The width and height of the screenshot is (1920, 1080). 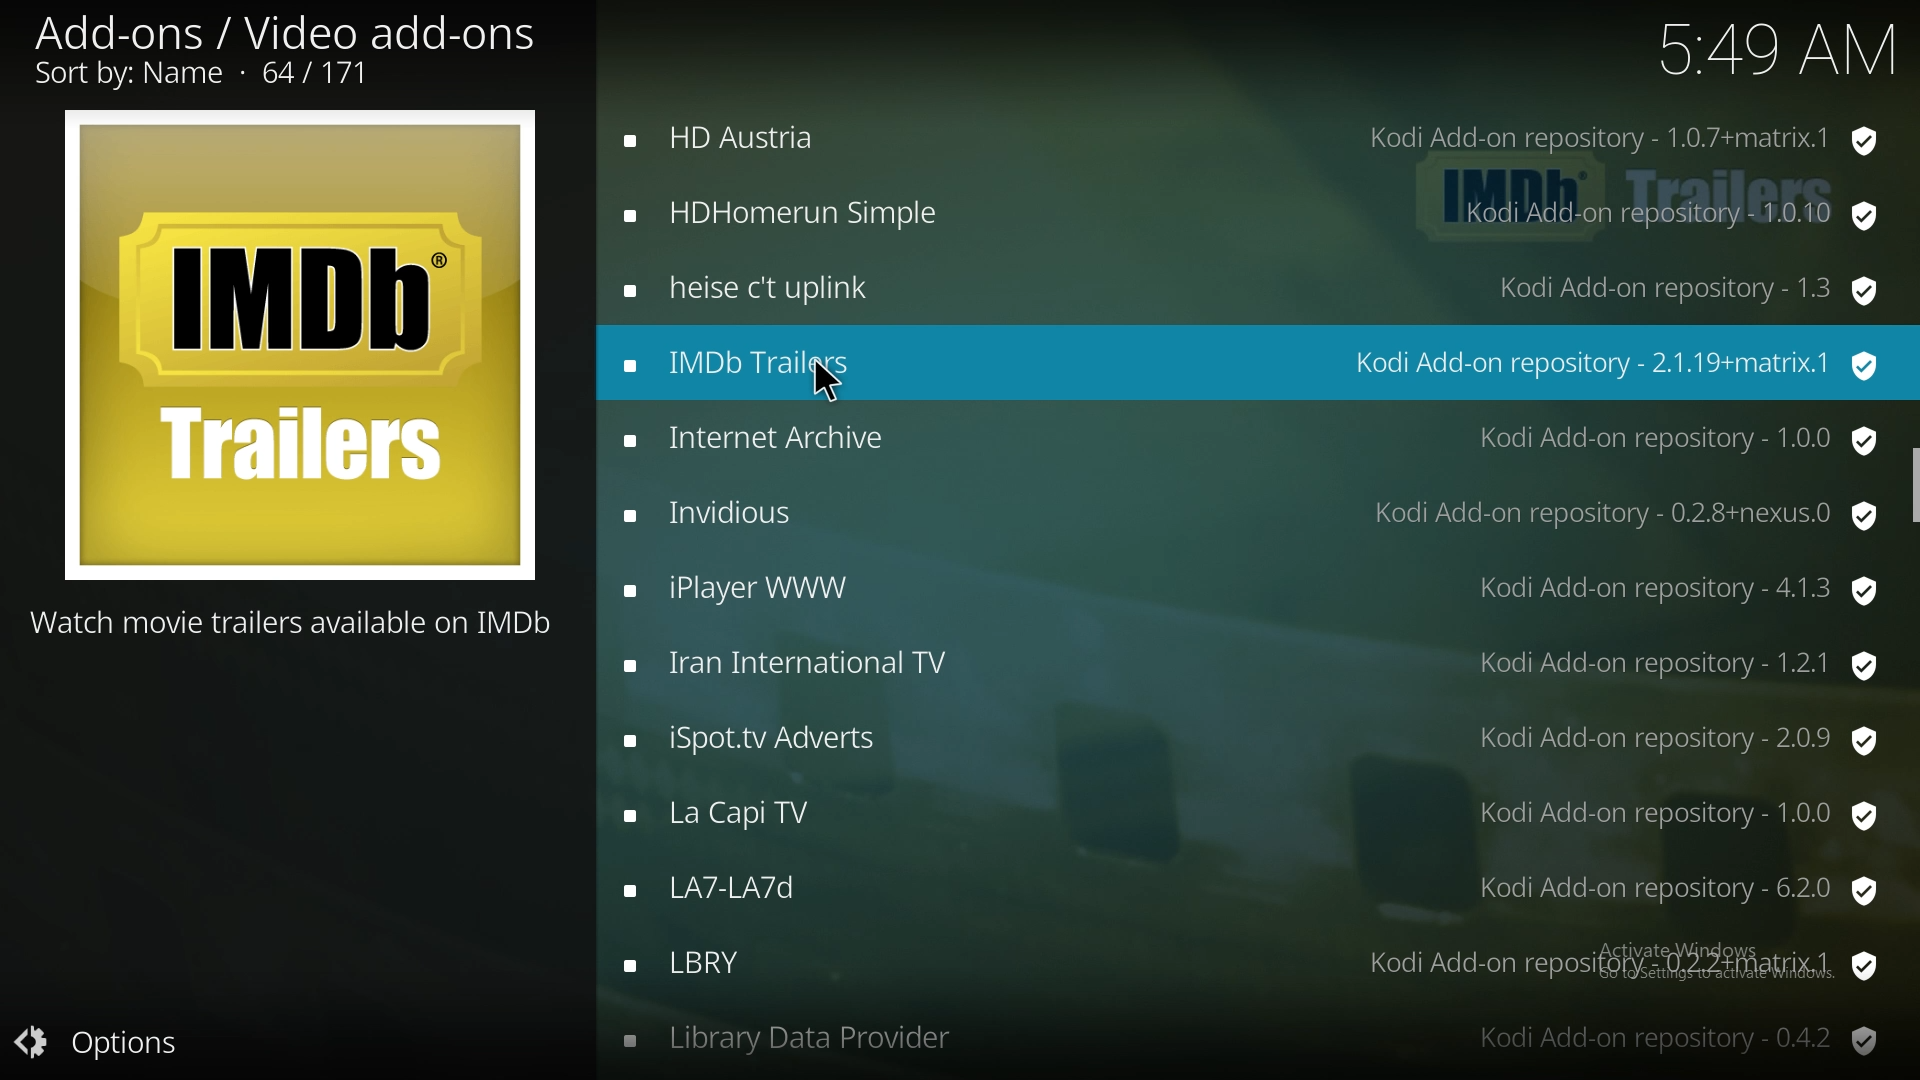 I want to click on scroll bar, so click(x=1912, y=484).